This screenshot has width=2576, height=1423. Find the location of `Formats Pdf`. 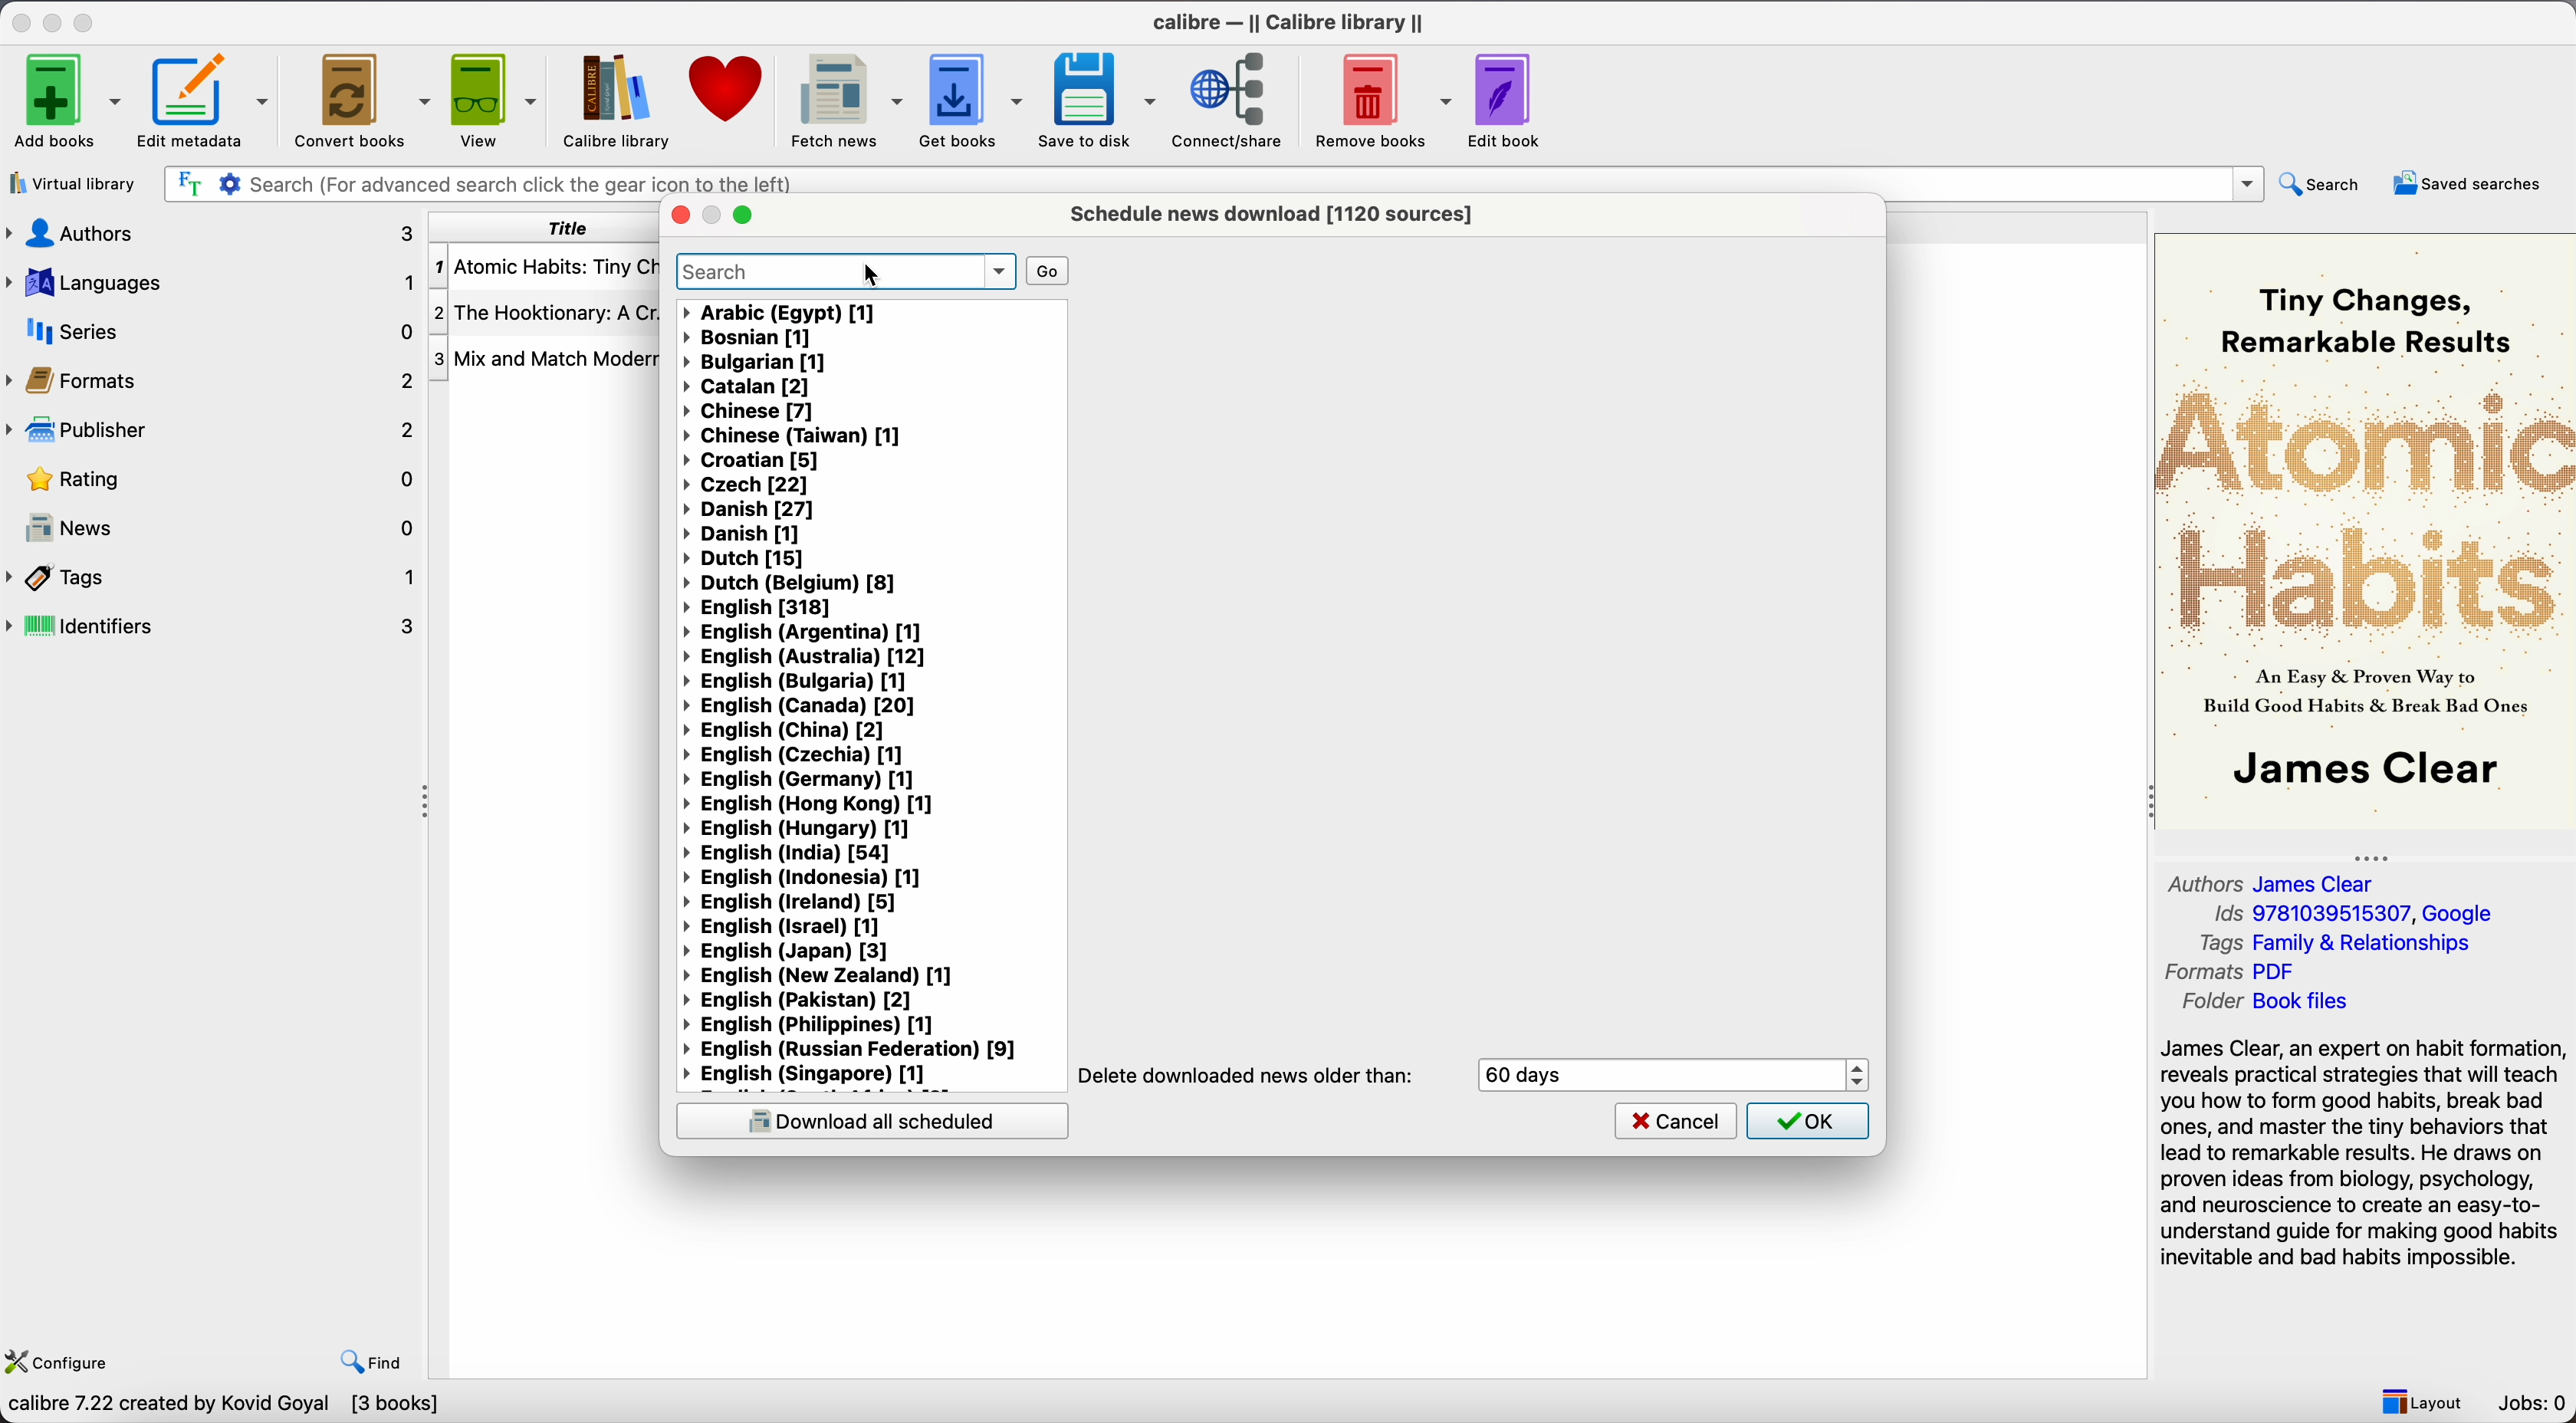

Formats Pdf is located at coordinates (2235, 973).